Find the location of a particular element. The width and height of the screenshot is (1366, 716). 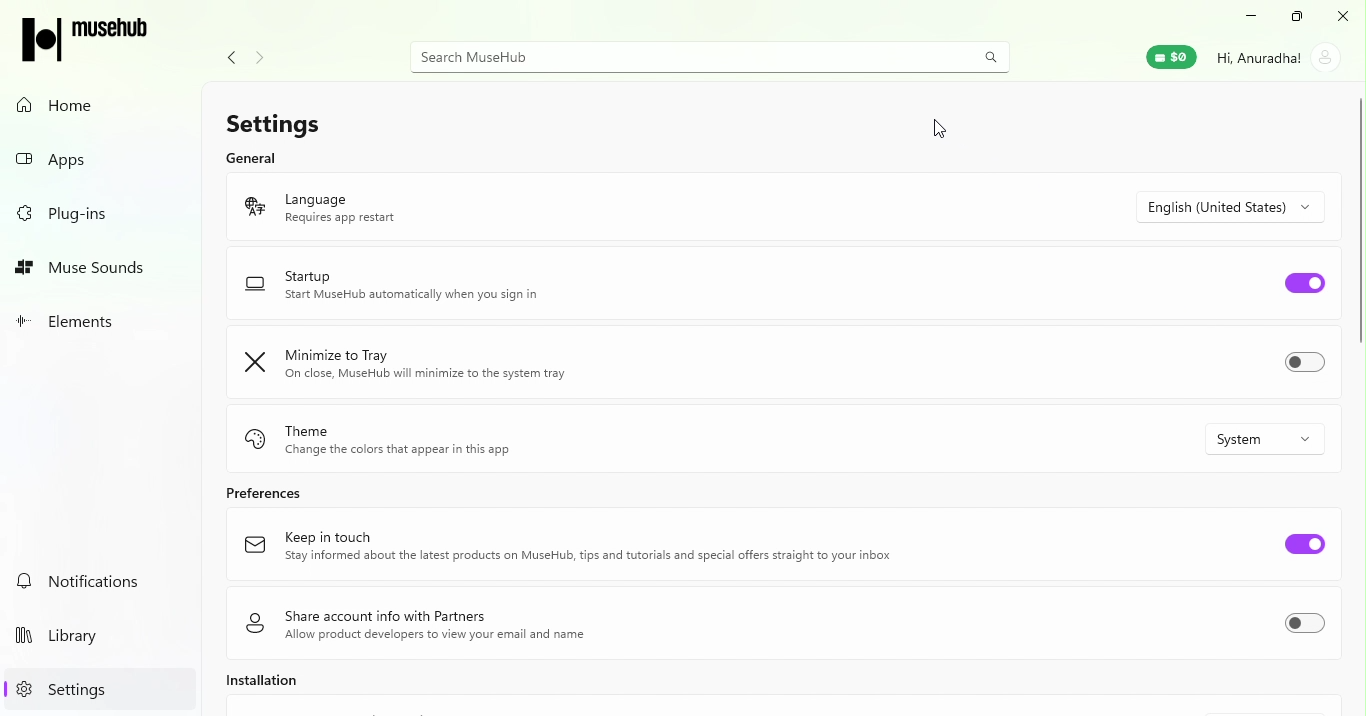

Minimize is located at coordinates (1245, 18).